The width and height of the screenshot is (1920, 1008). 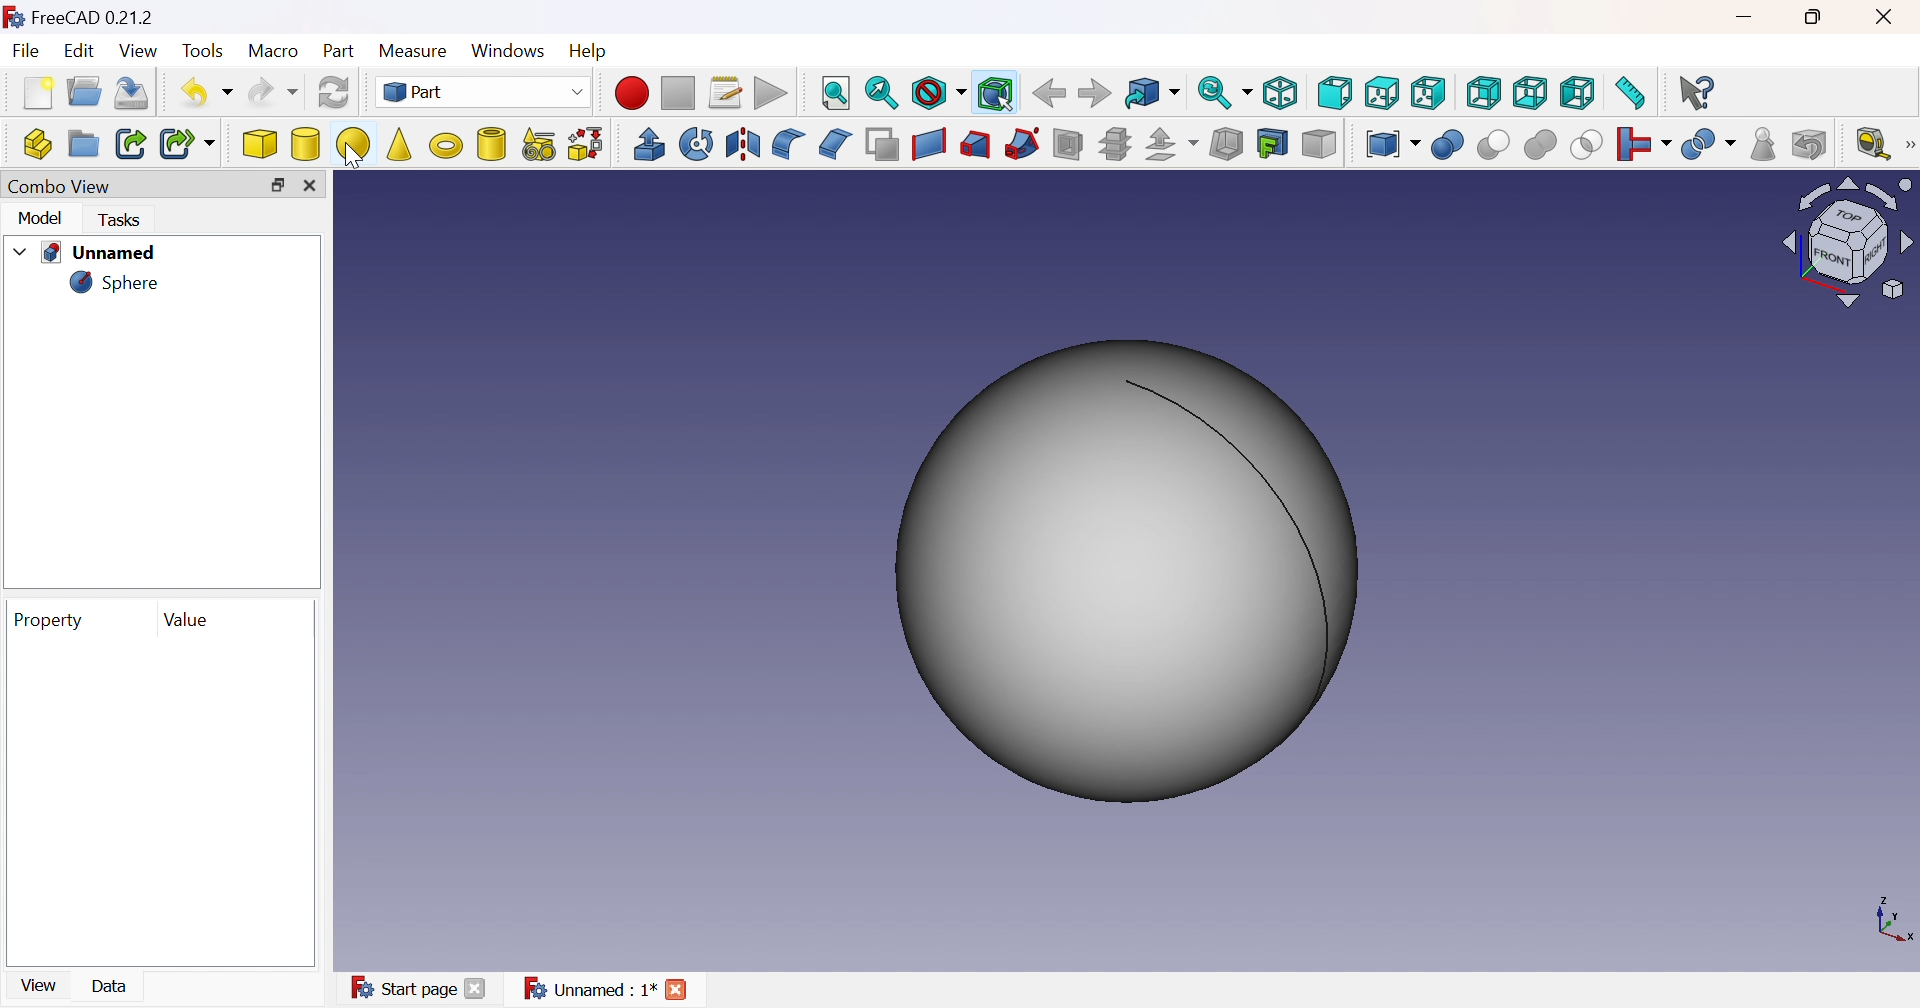 What do you see at coordinates (1847, 245) in the screenshot?
I see `Viewing angle` at bounding box center [1847, 245].